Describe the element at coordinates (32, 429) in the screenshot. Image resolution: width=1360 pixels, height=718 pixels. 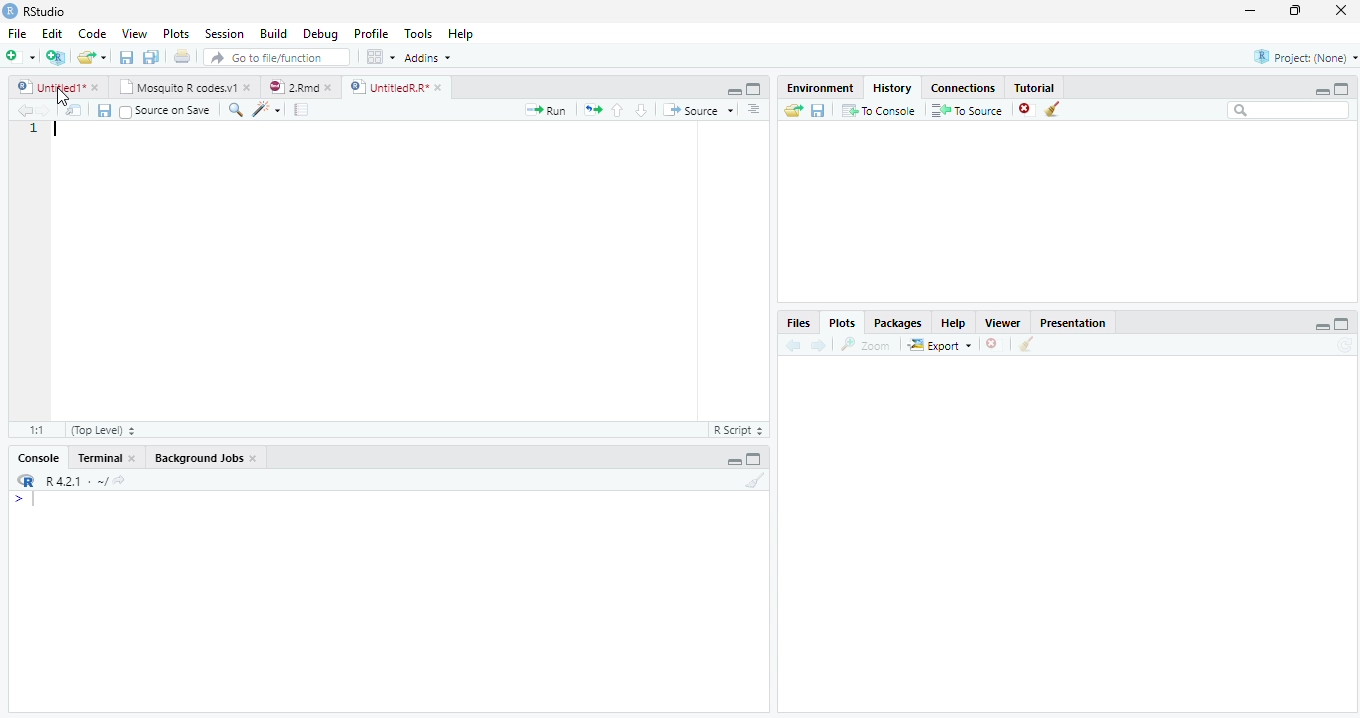
I see `1.1` at that location.